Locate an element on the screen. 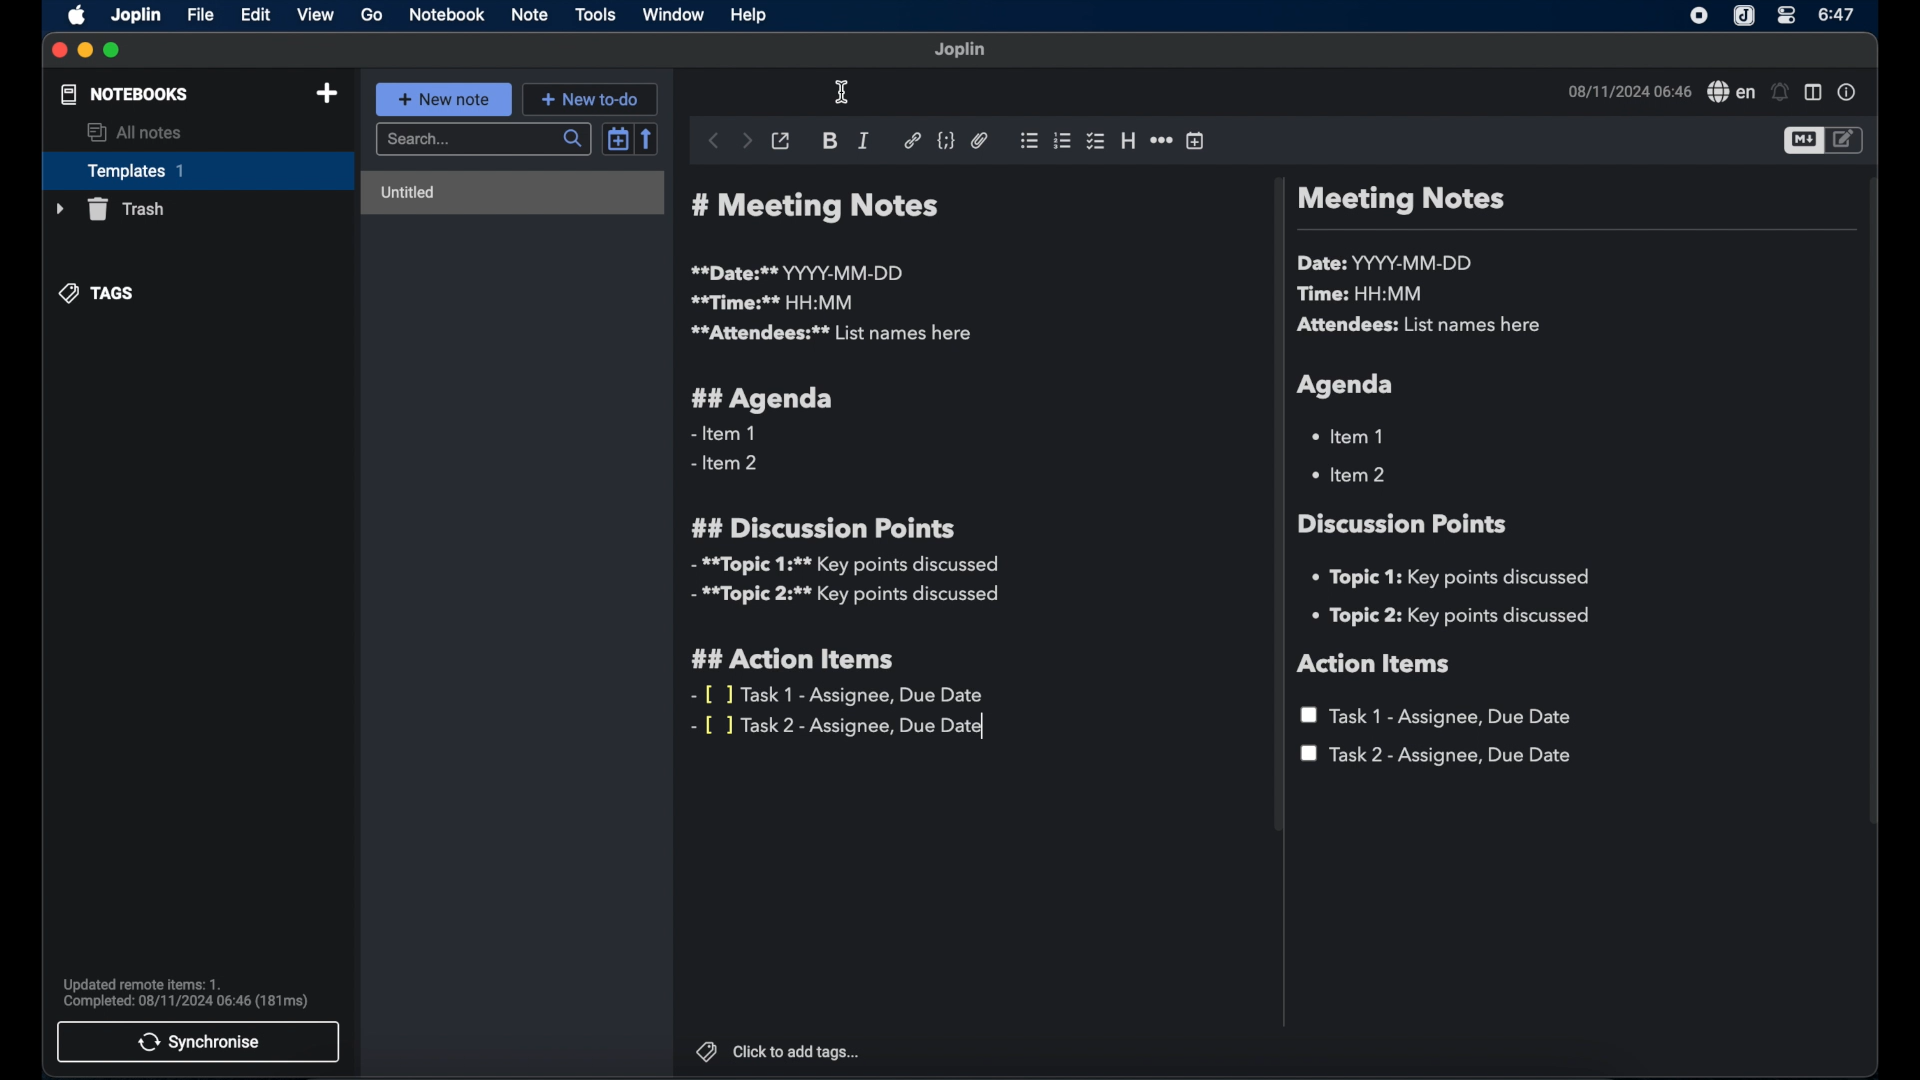 The width and height of the screenshot is (1920, 1080). toggle editor layout is located at coordinates (1813, 93).